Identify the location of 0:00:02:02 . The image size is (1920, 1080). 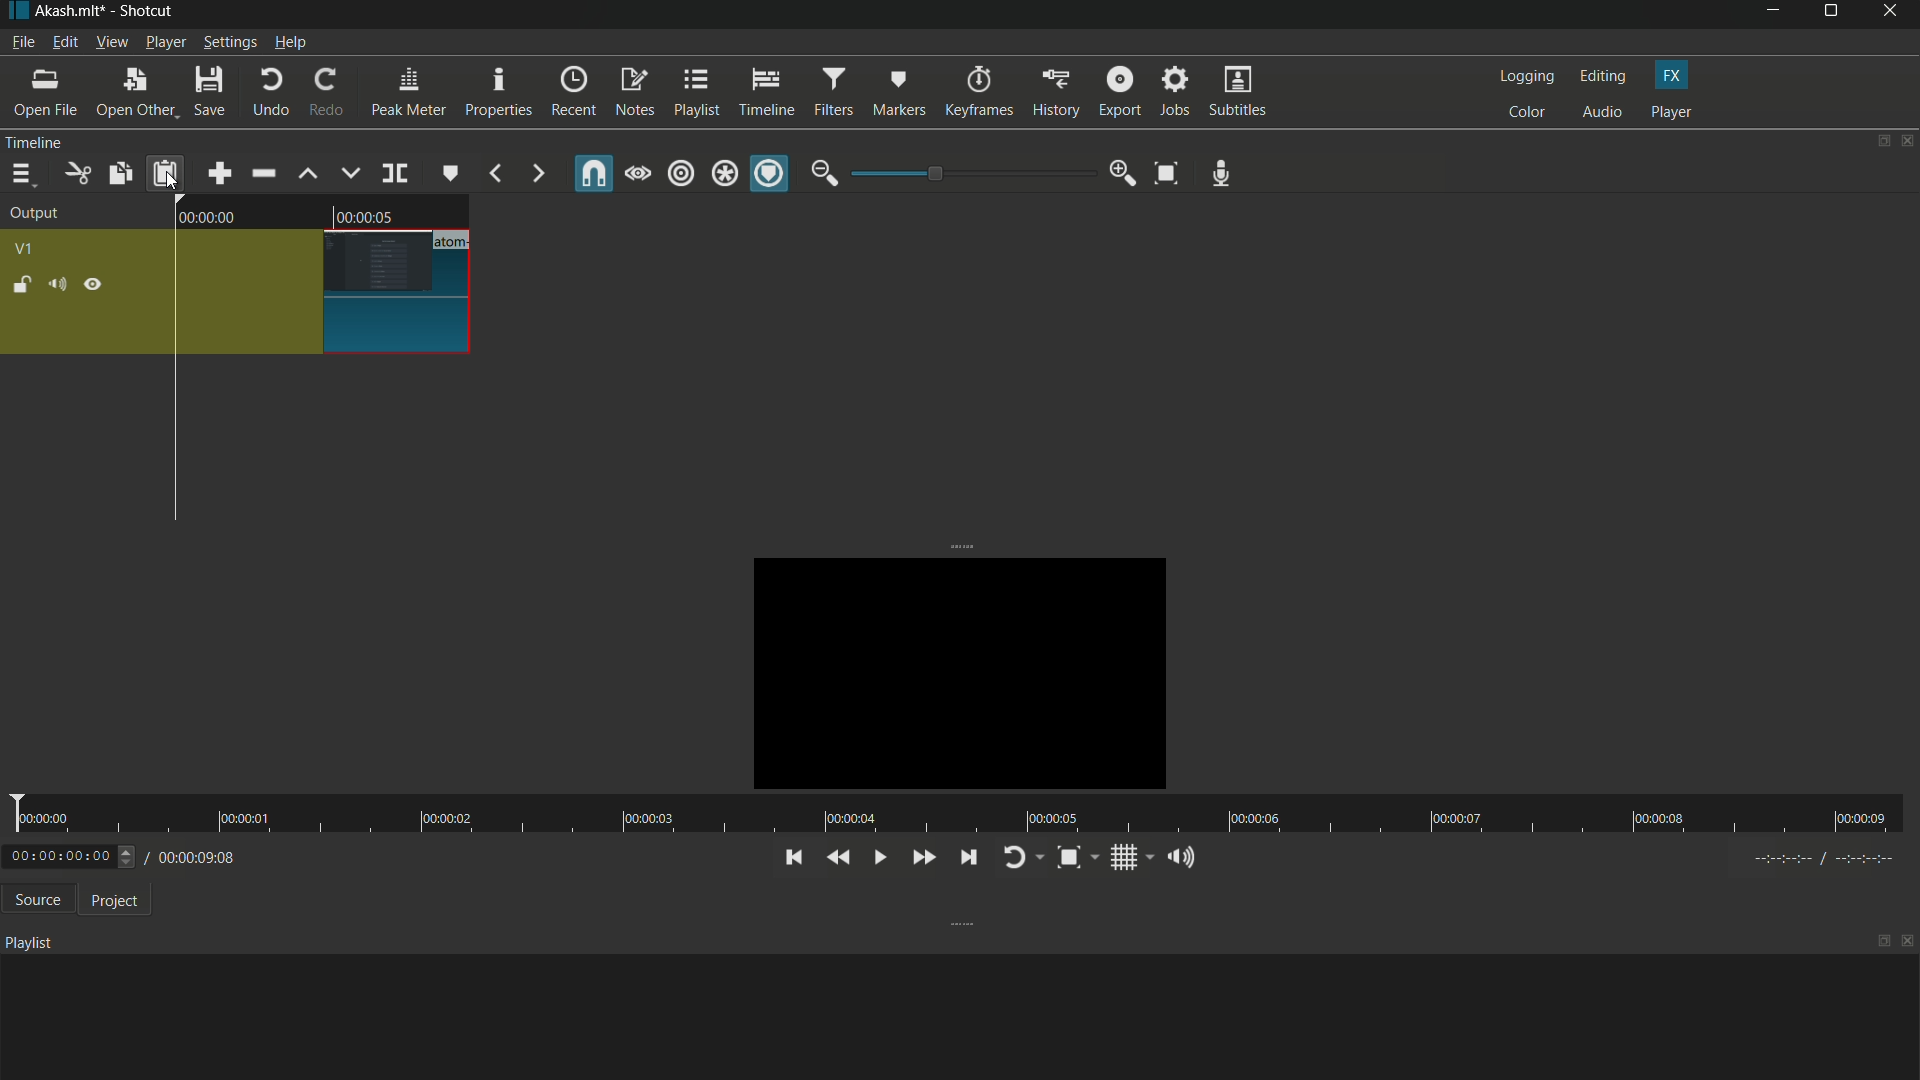
(71, 856).